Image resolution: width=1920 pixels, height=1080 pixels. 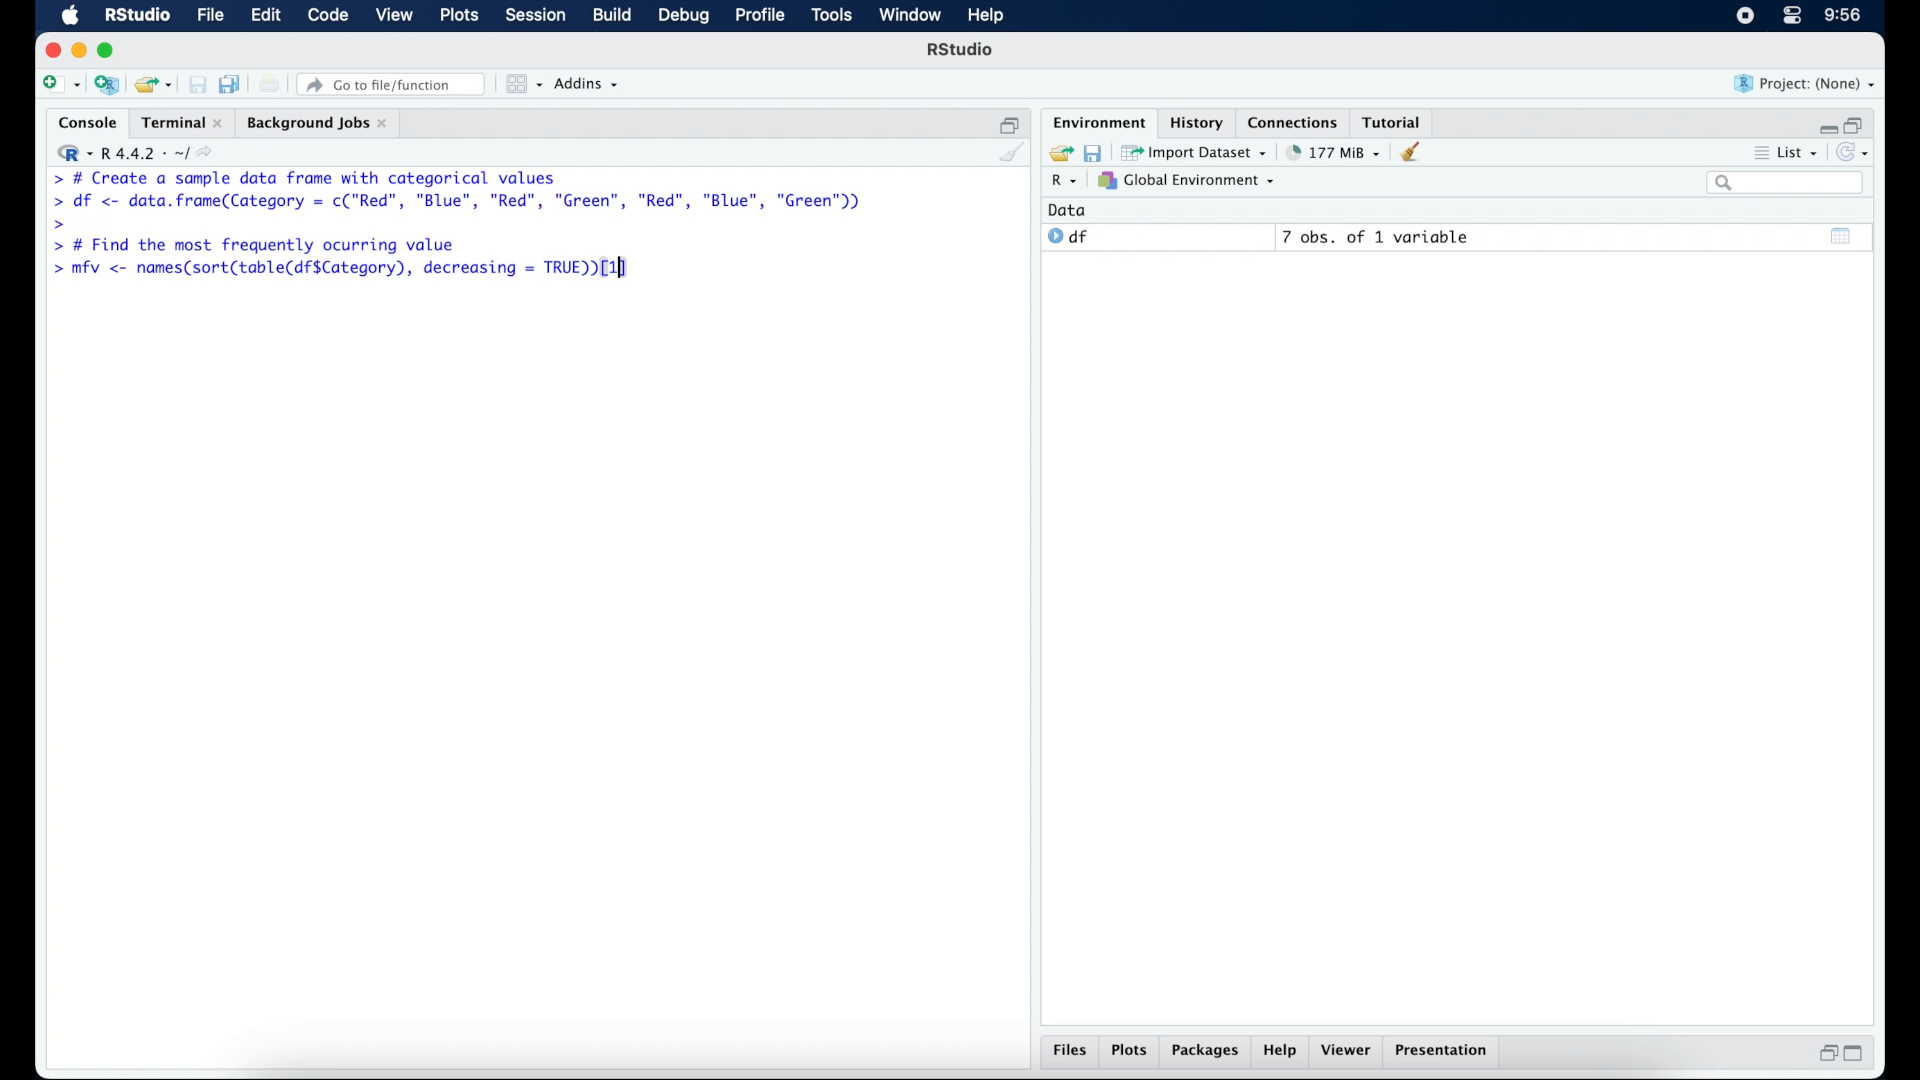 I want to click on project (none), so click(x=1805, y=83).